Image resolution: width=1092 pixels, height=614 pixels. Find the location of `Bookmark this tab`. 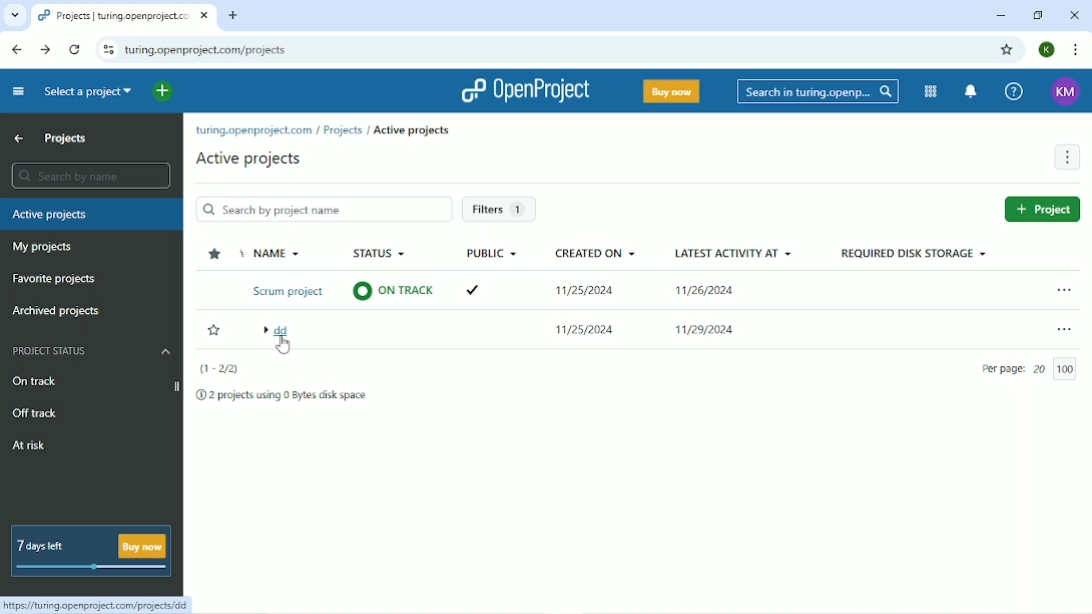

Bookmark this tab is located at coordinates (1007, 51).